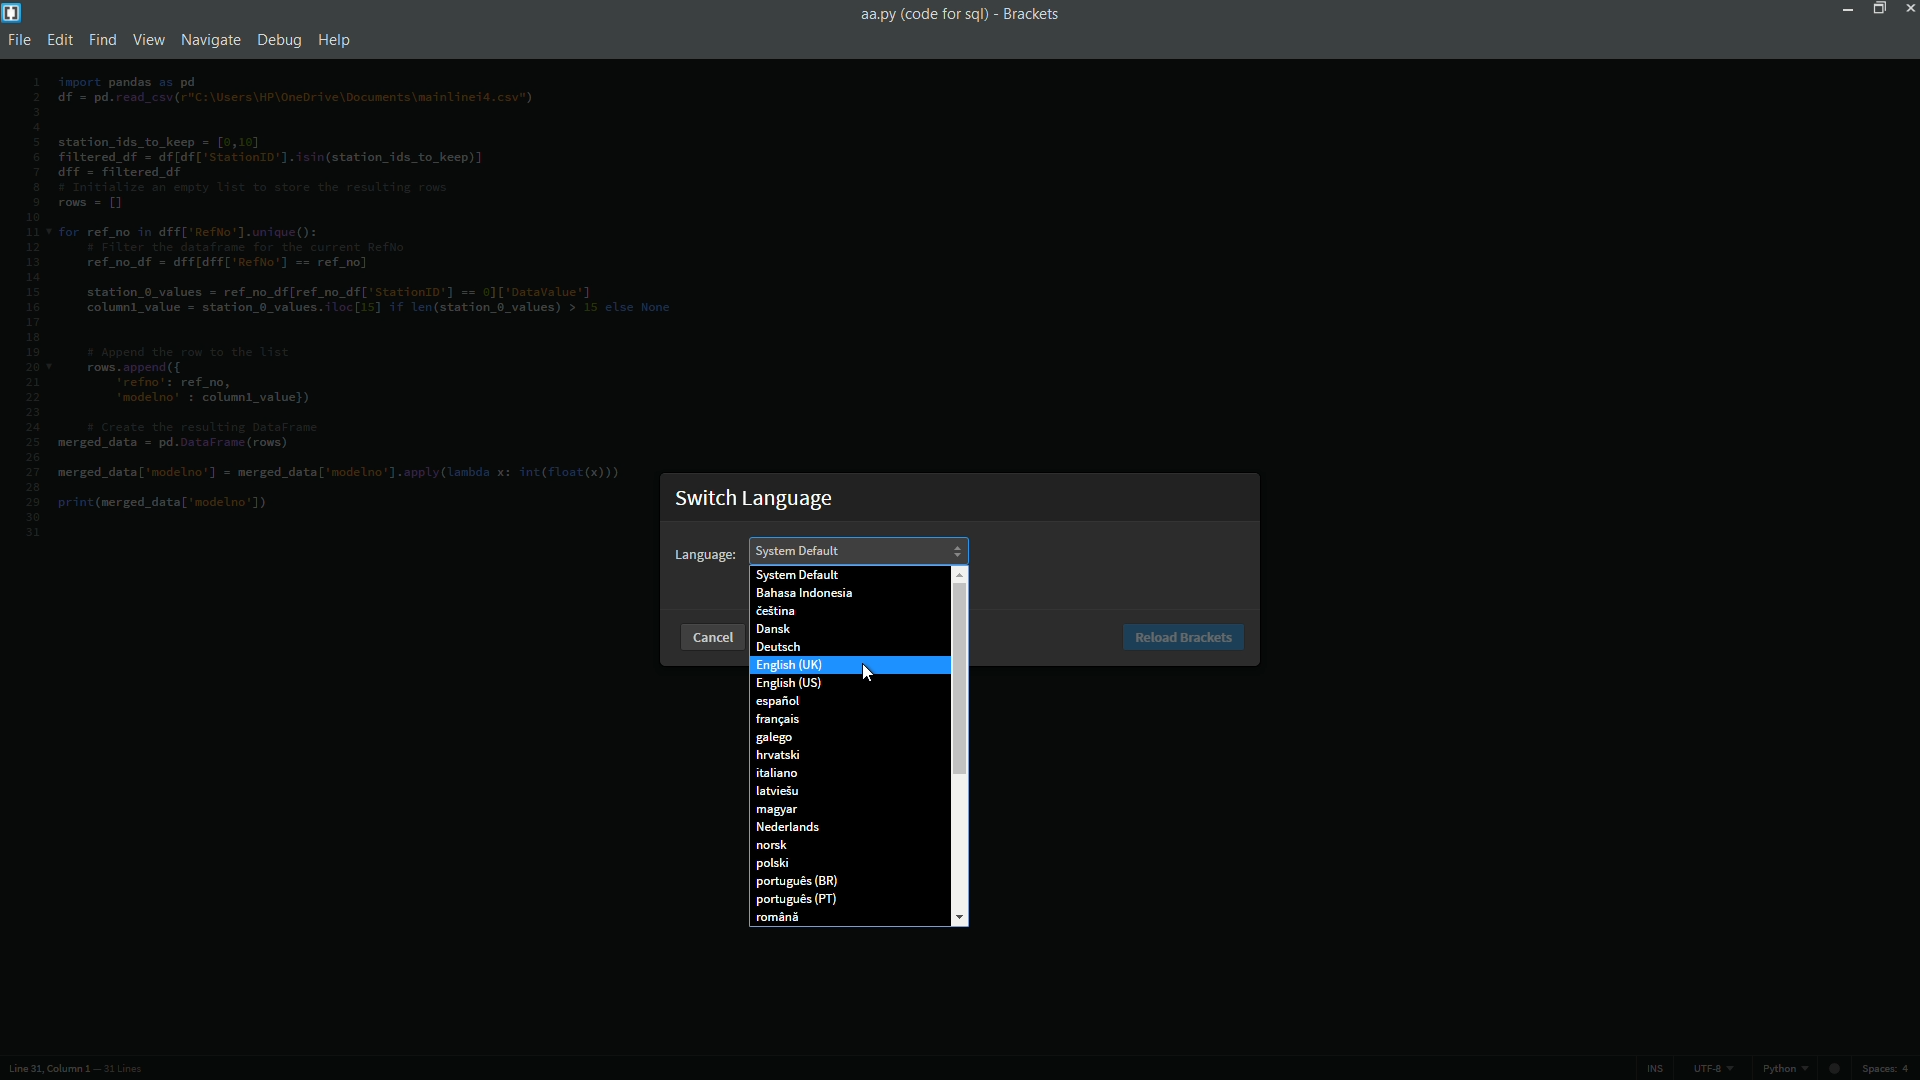  What do you see at coordinates (32, 307) in the screenshot?
I see `line numbers` at bounding box center [32, 307].